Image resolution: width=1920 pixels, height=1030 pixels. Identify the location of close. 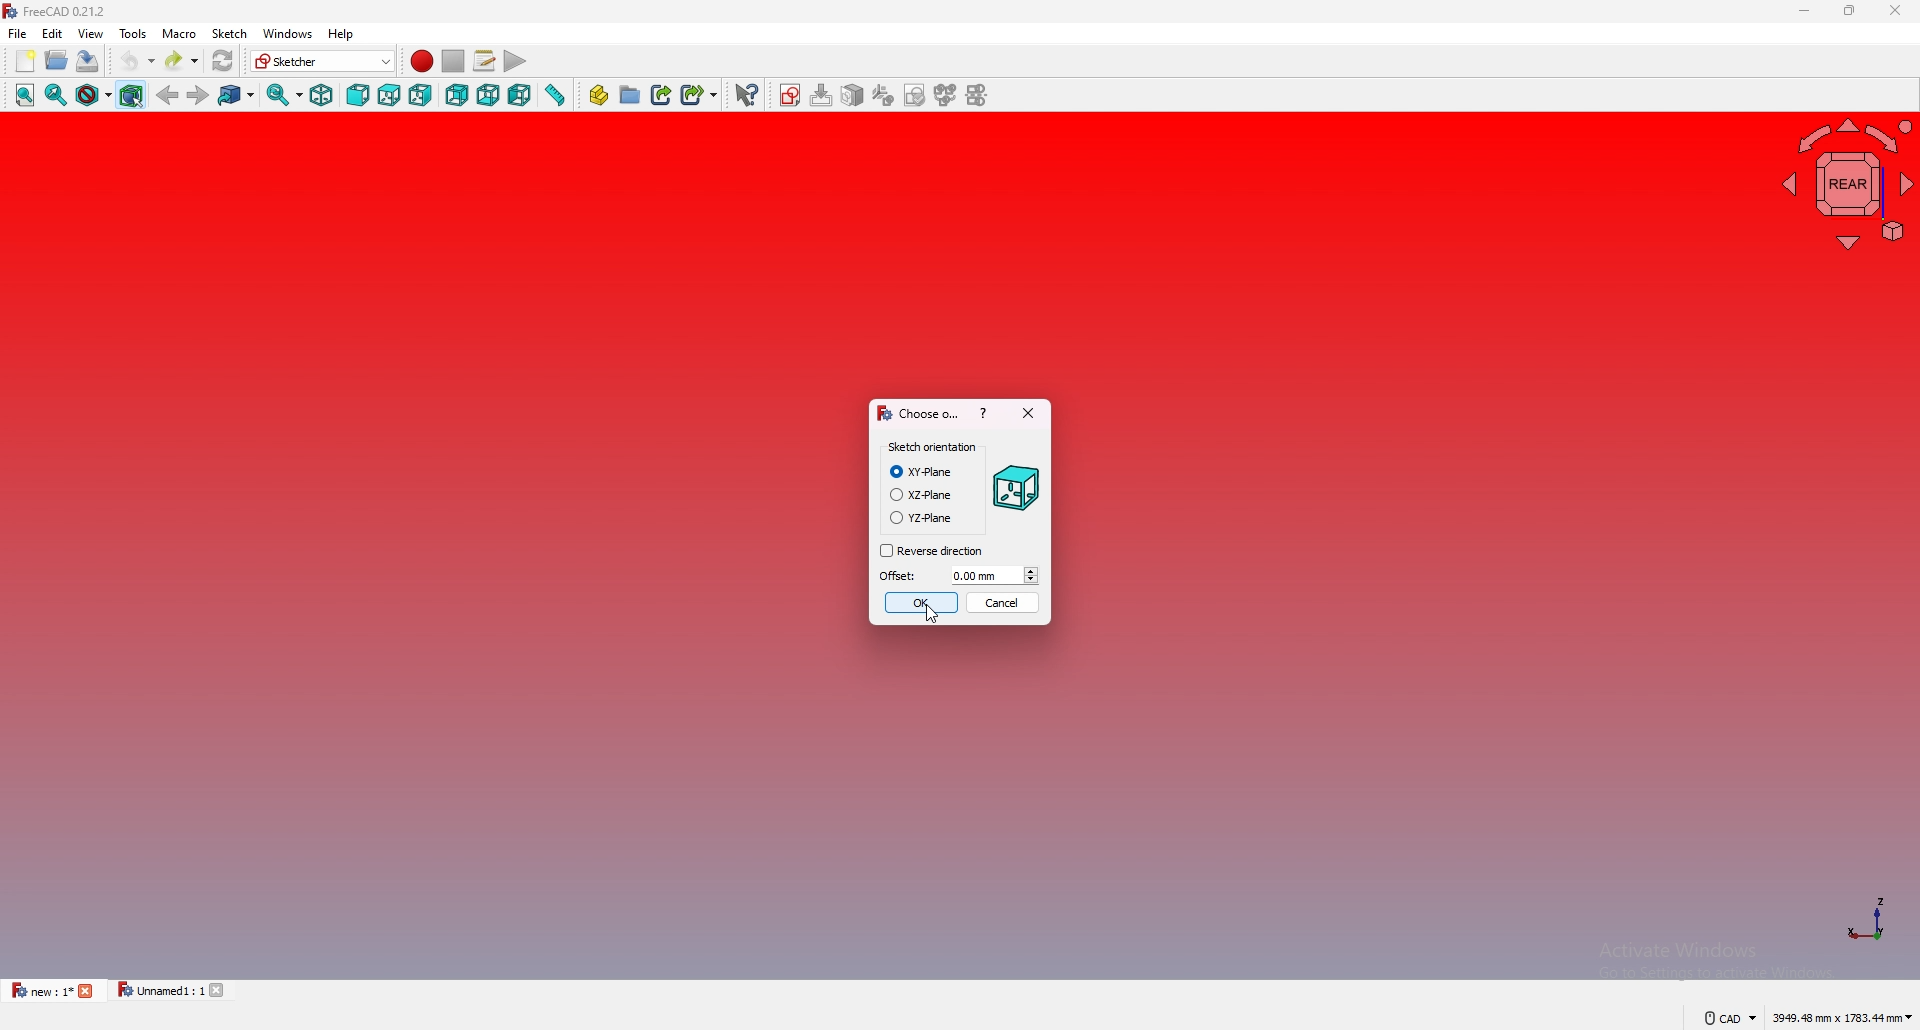
(1896, 10).